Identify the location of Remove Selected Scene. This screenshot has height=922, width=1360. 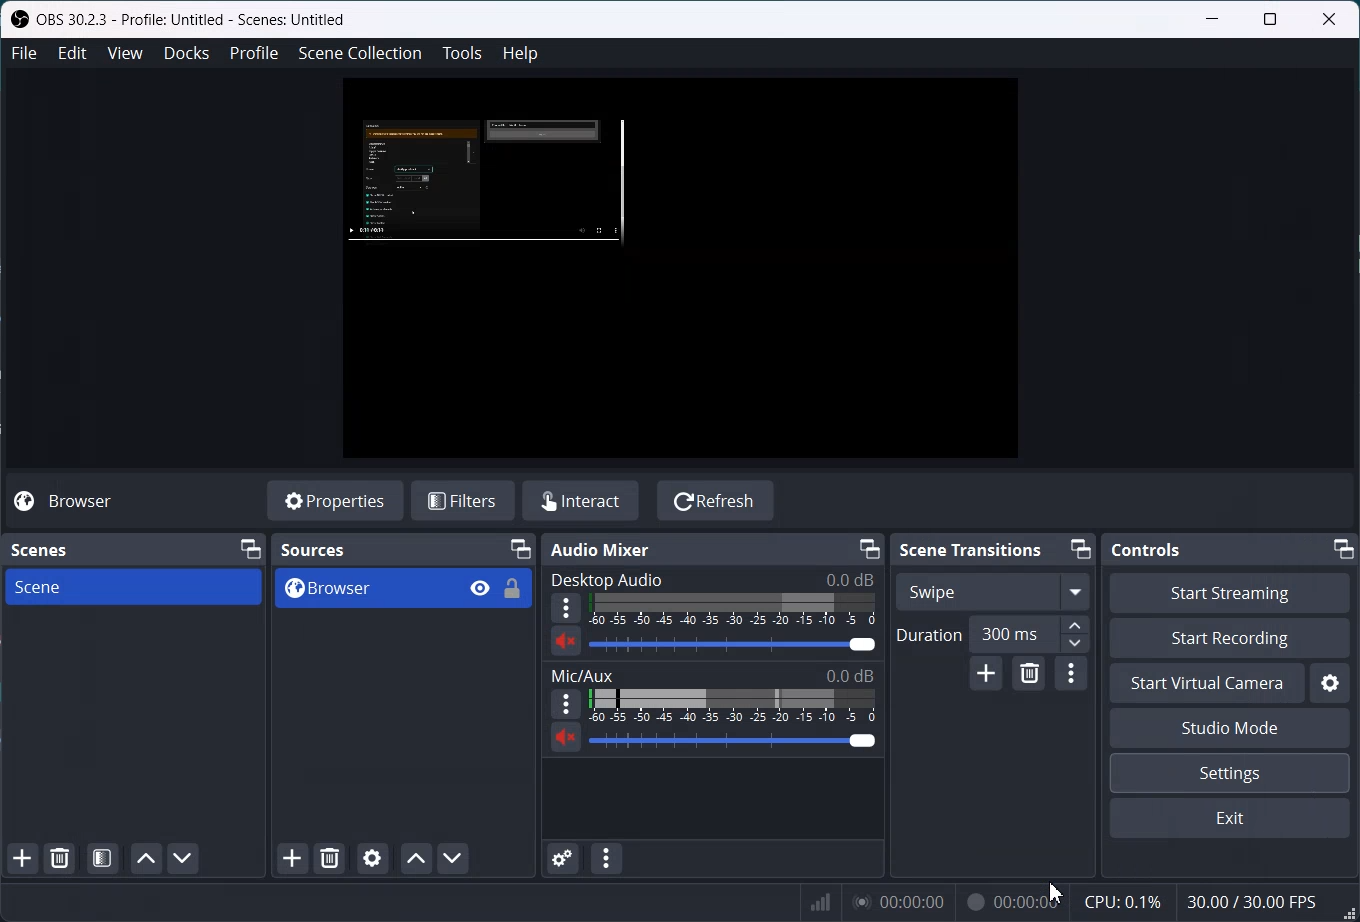
(60, 859).